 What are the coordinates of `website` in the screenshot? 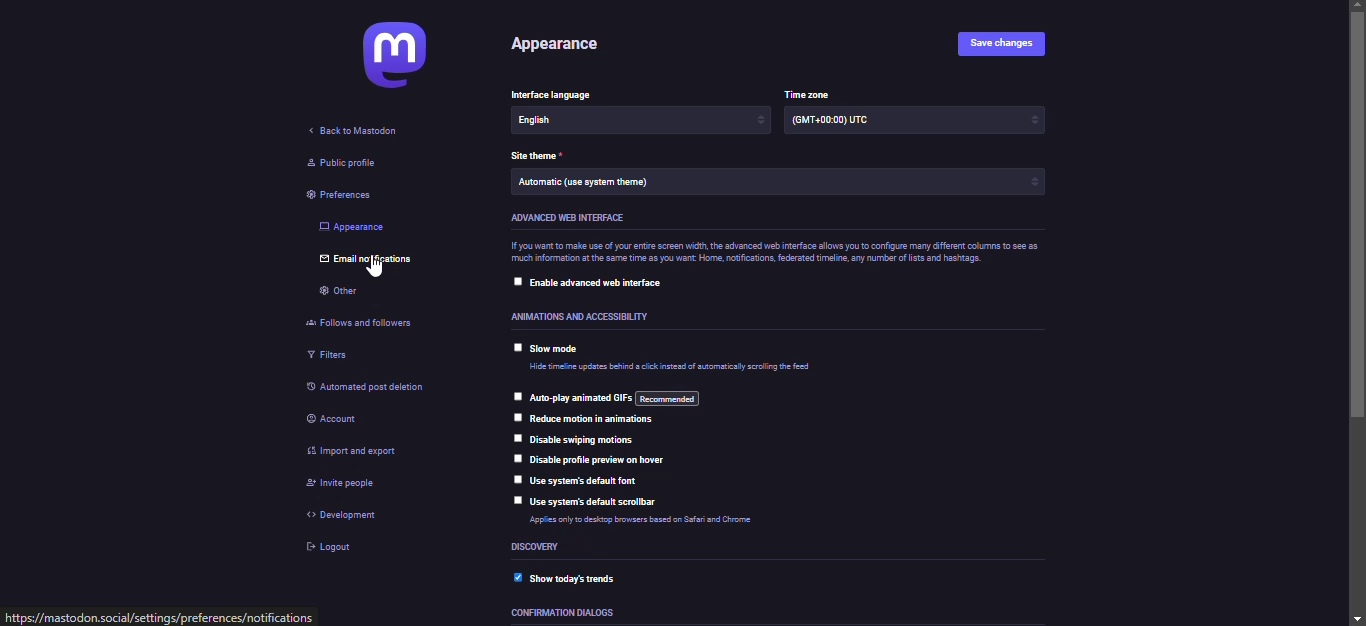 It's located at (161, 617).